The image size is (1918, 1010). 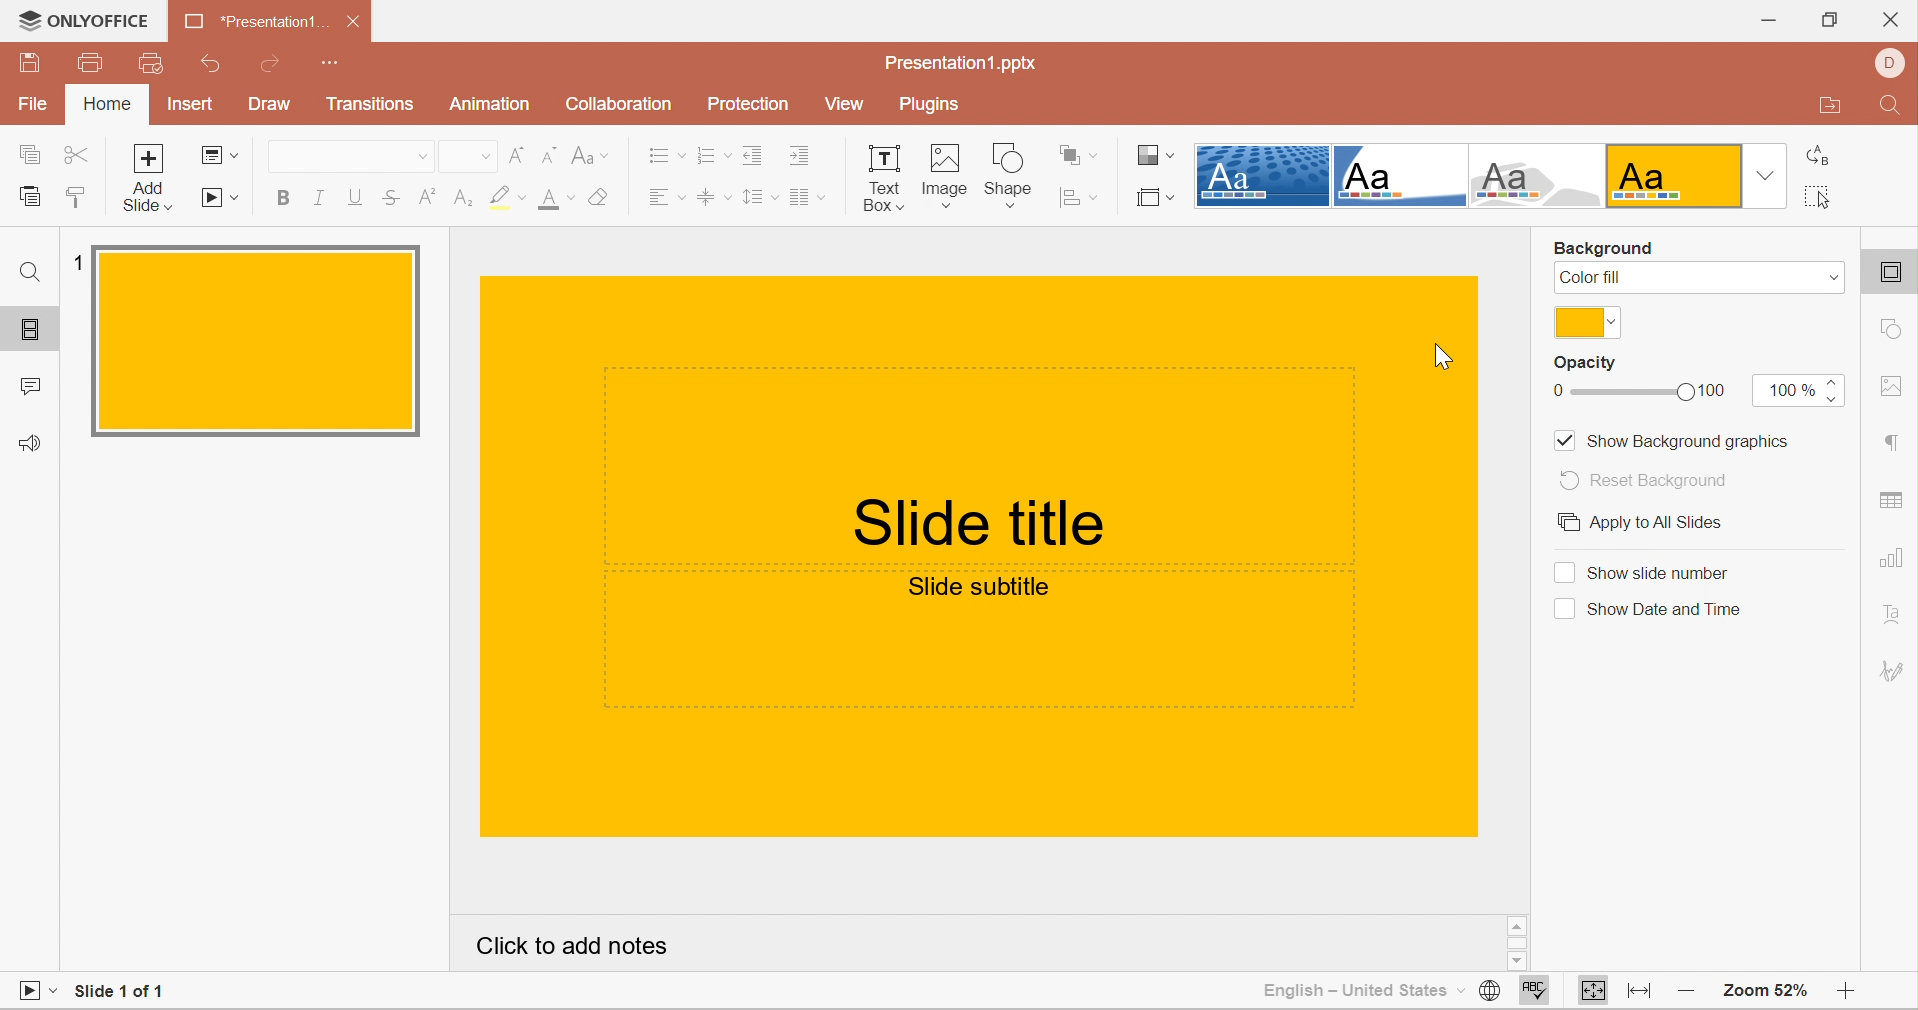 What do you see at coordinates (931, 107) in the screenshot?
I see `Plugins` at bounding box center [931, 107].